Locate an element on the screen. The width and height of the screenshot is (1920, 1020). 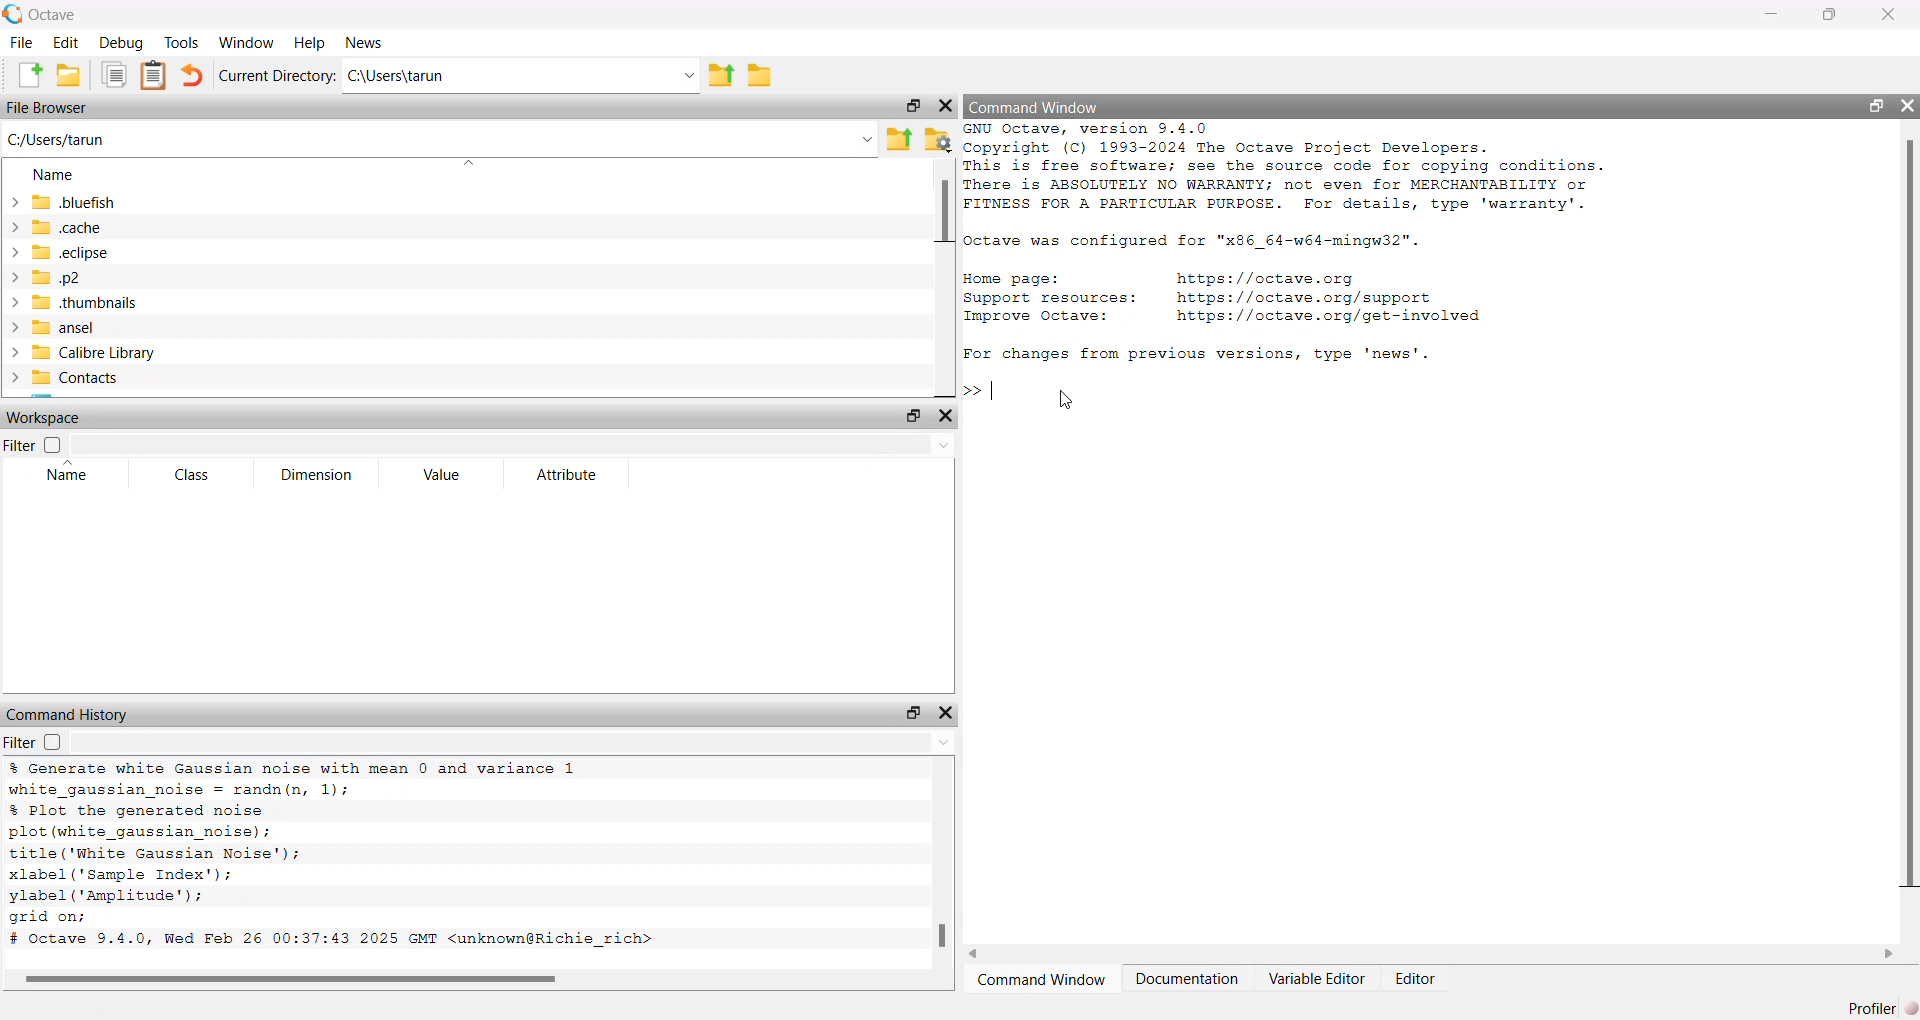
close is located at coordinates (945, 417).